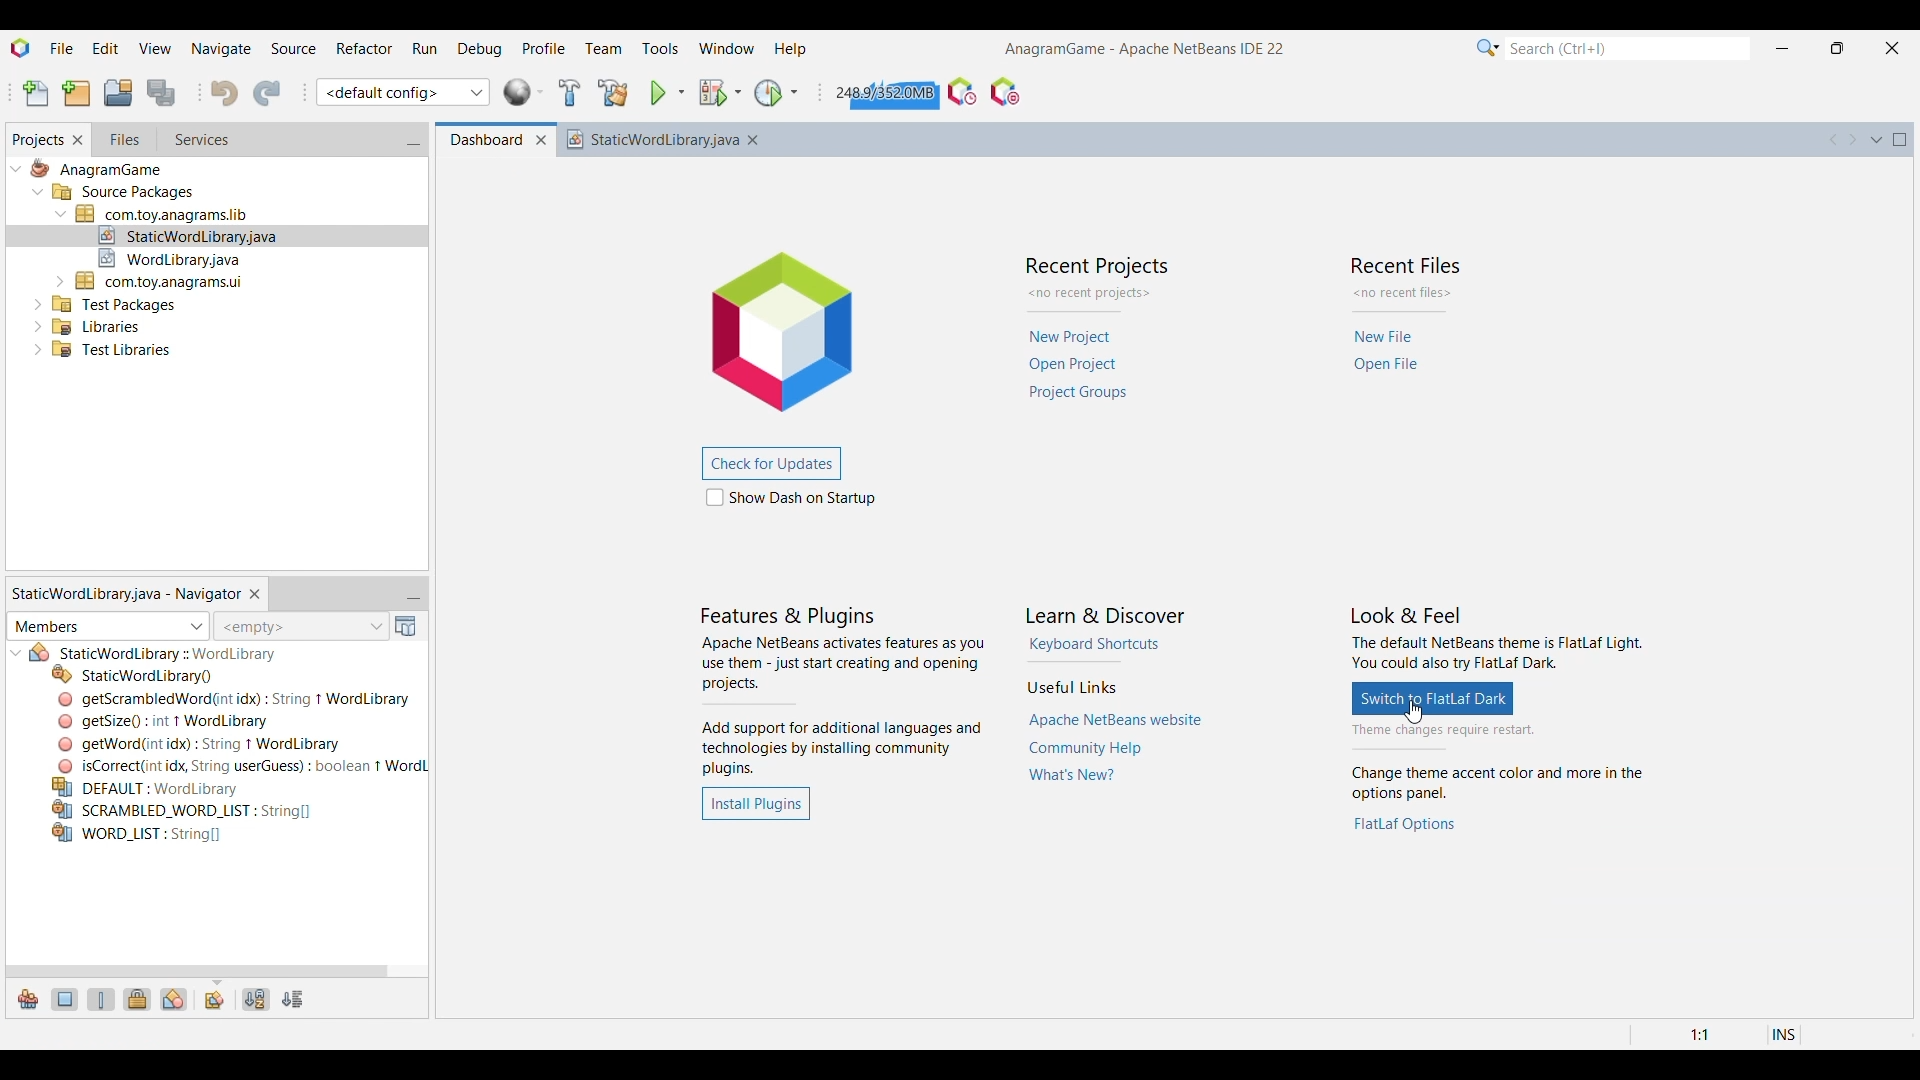  What do you see at coordinates (544, 47) in the screenshot?
I see `Profile menu` at bounding box center [544, 47].